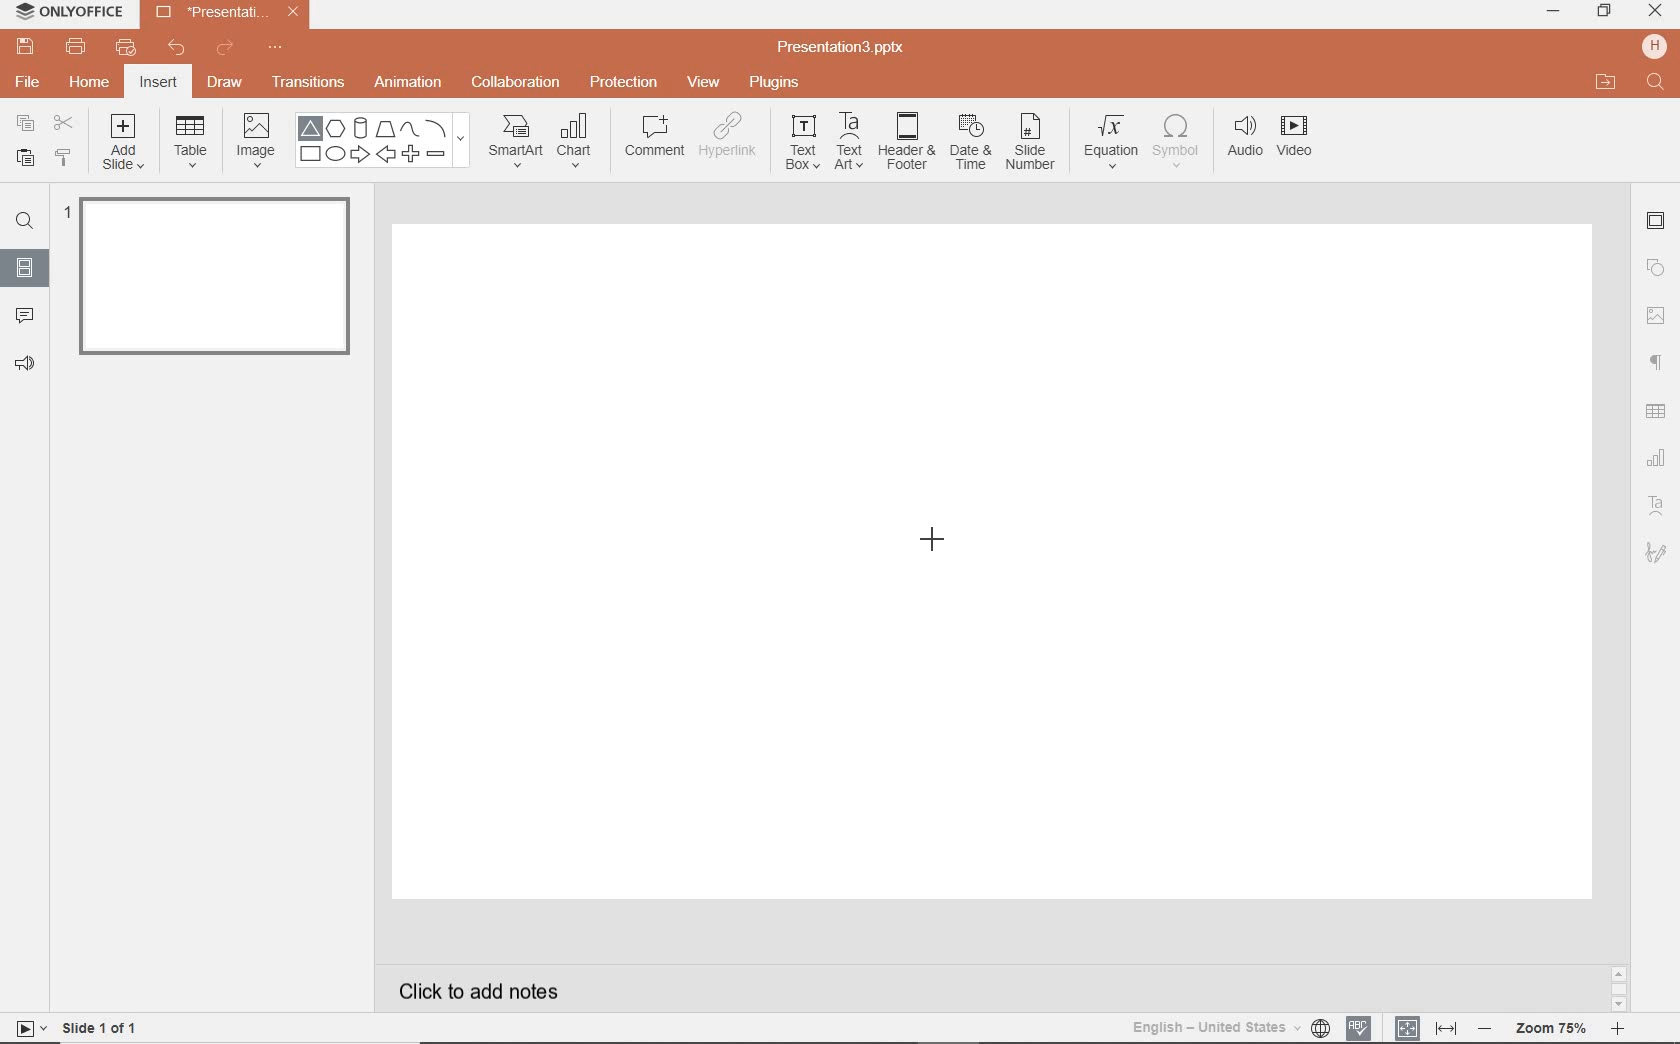  What do you see at coordinates (1655, 12) in the screenshot?
I see `CLOSE` at bounding box center [1655, 12].